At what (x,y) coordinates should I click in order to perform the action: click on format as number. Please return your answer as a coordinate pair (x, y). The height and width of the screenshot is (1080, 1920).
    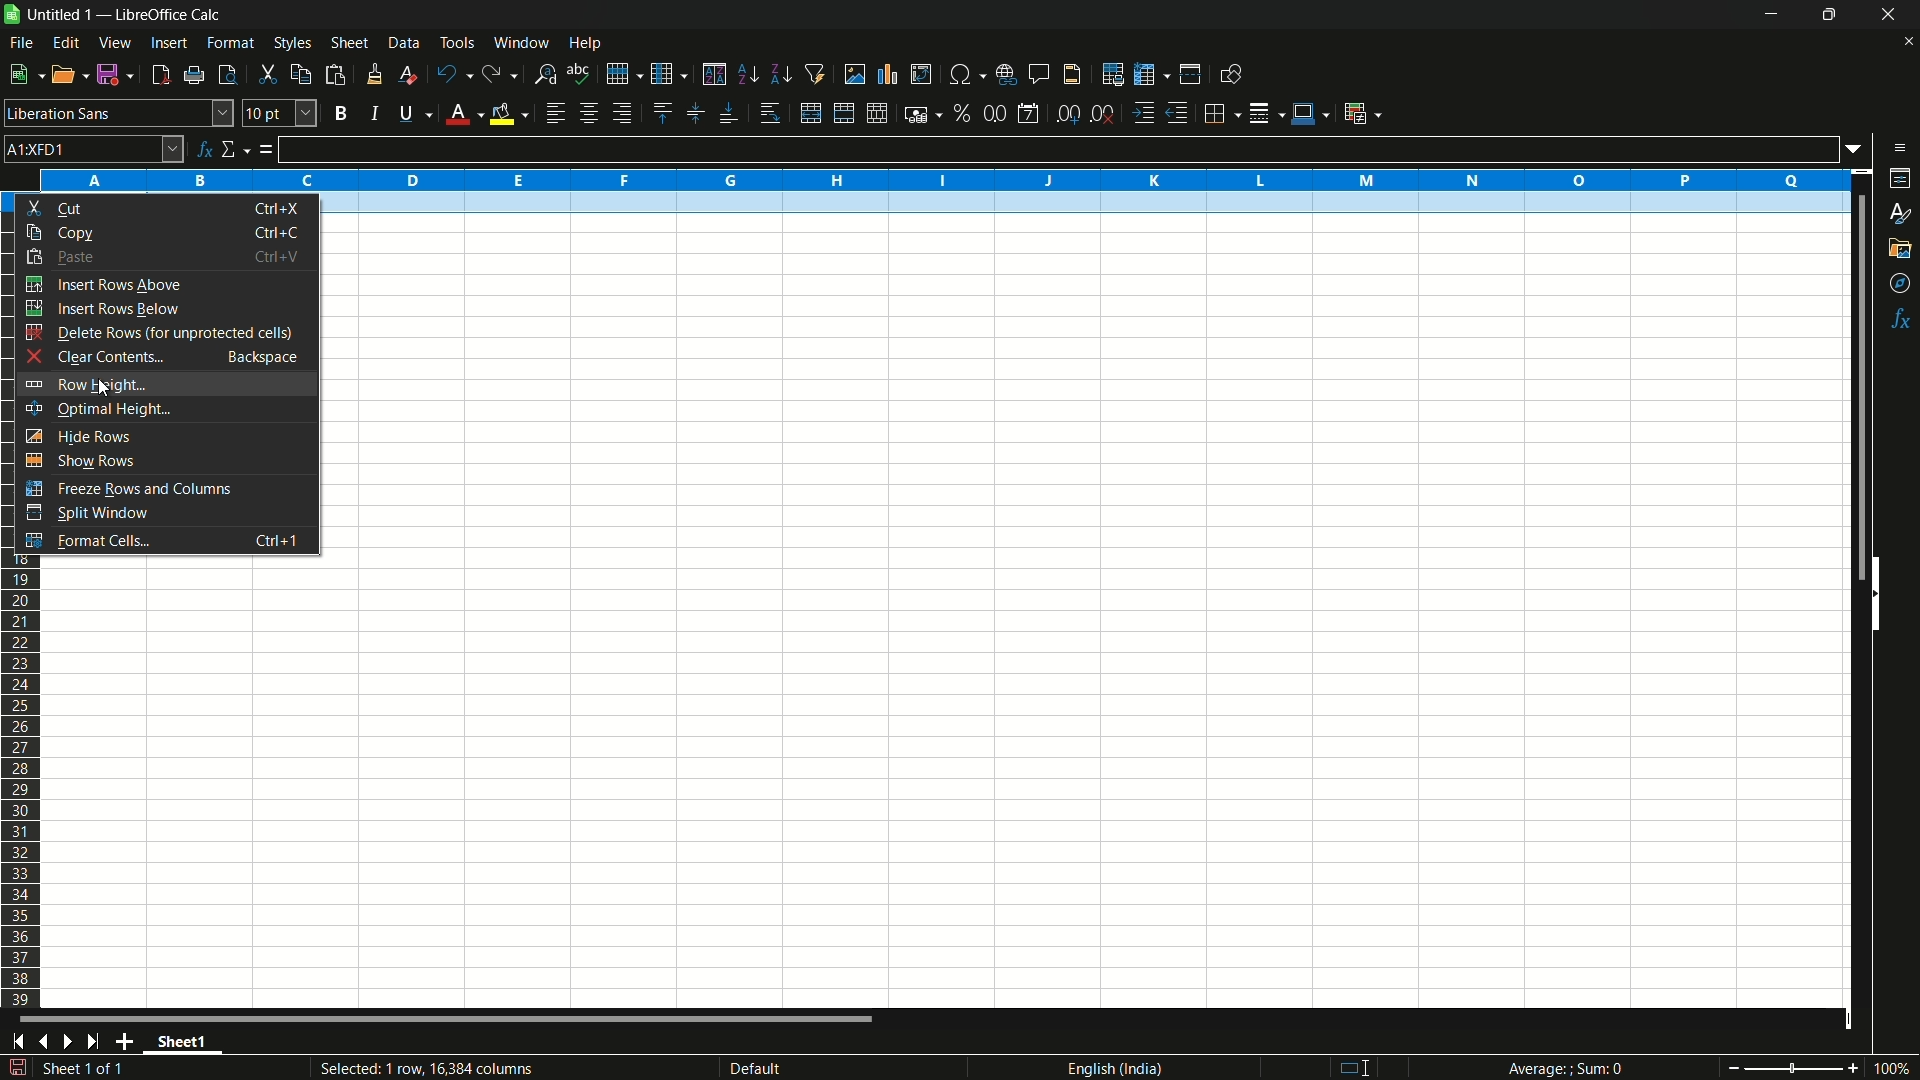
    Looking at the image, I should click on (994, 113).